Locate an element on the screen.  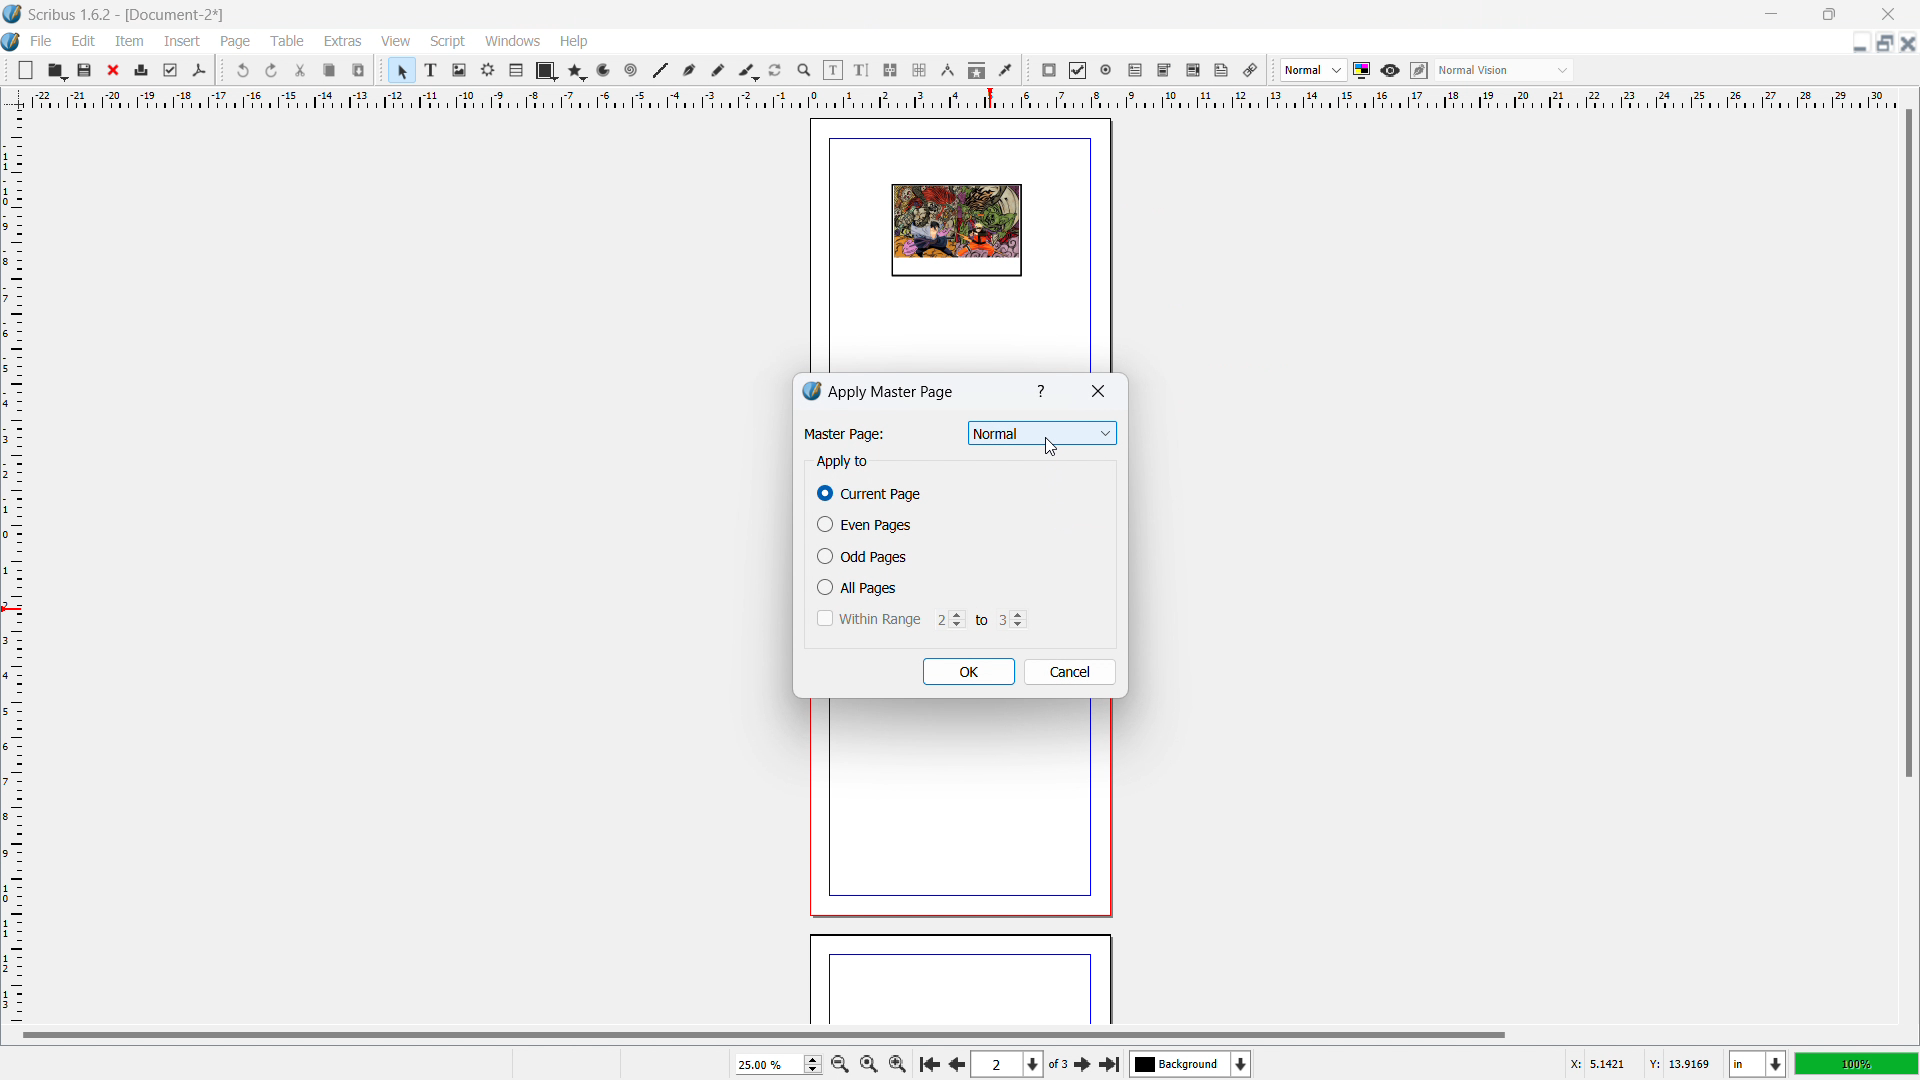
preview mode is located at coordinates (1390, 71).